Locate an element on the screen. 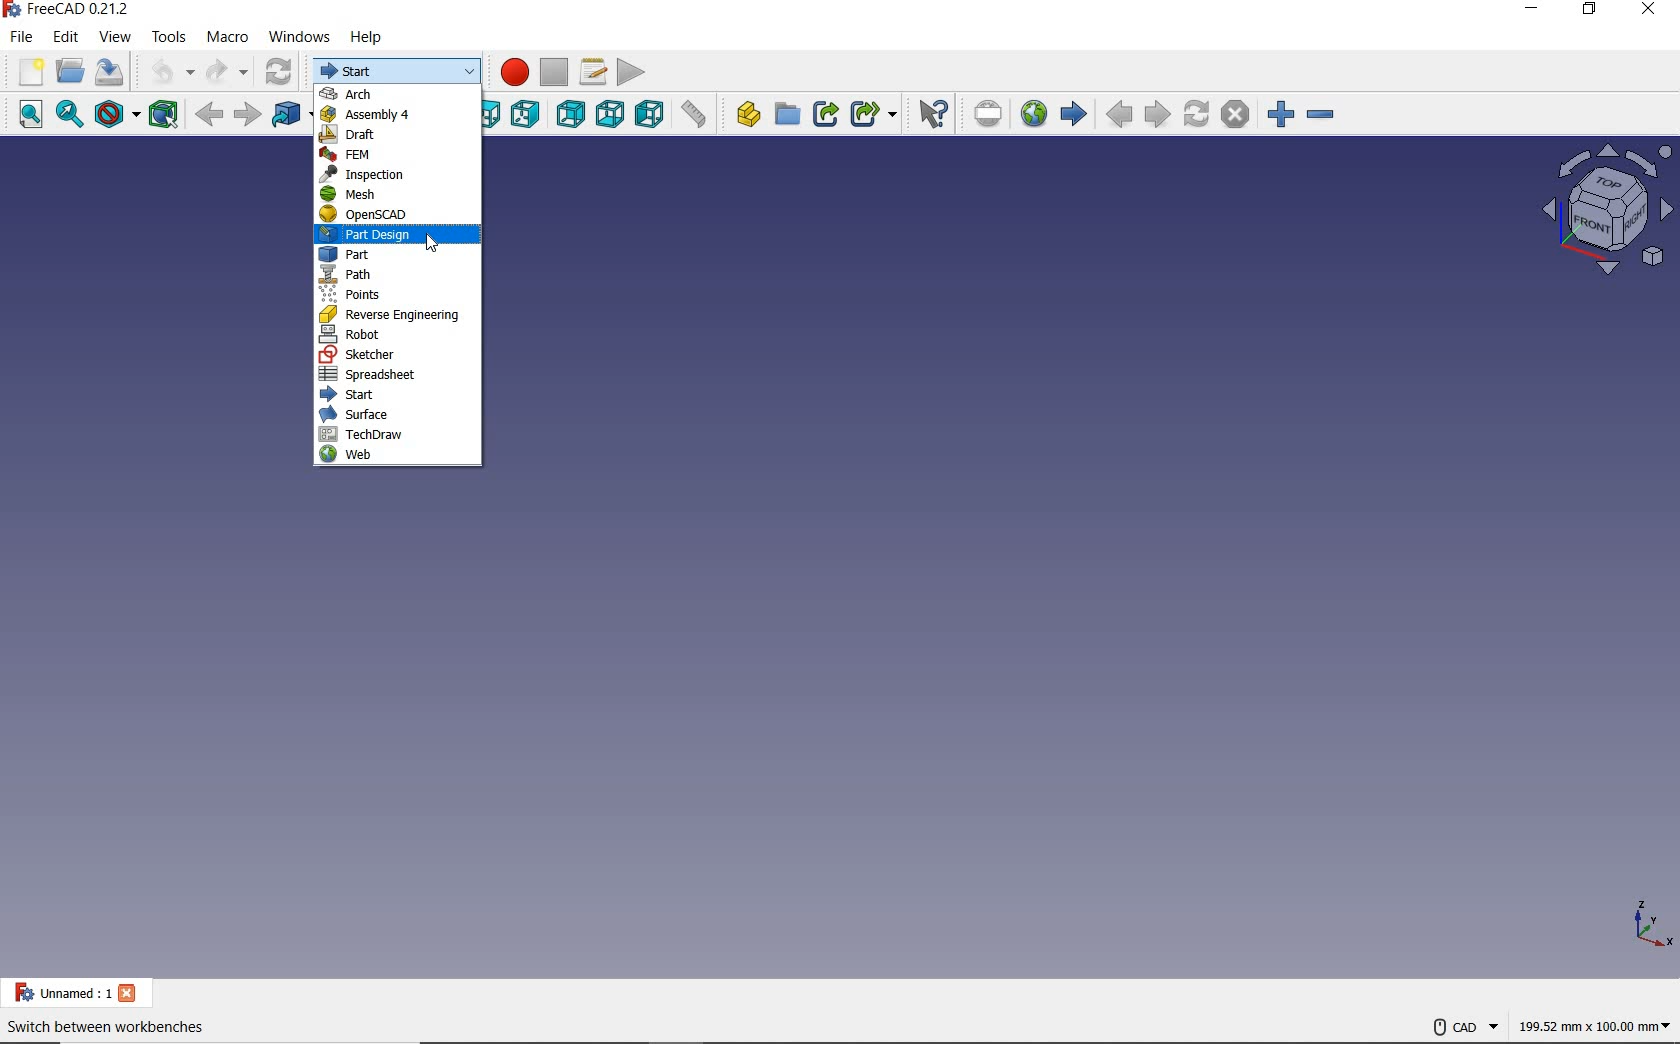 This screenshot has height=1044, width=1680. REAR is located at coordinates (569, 113).